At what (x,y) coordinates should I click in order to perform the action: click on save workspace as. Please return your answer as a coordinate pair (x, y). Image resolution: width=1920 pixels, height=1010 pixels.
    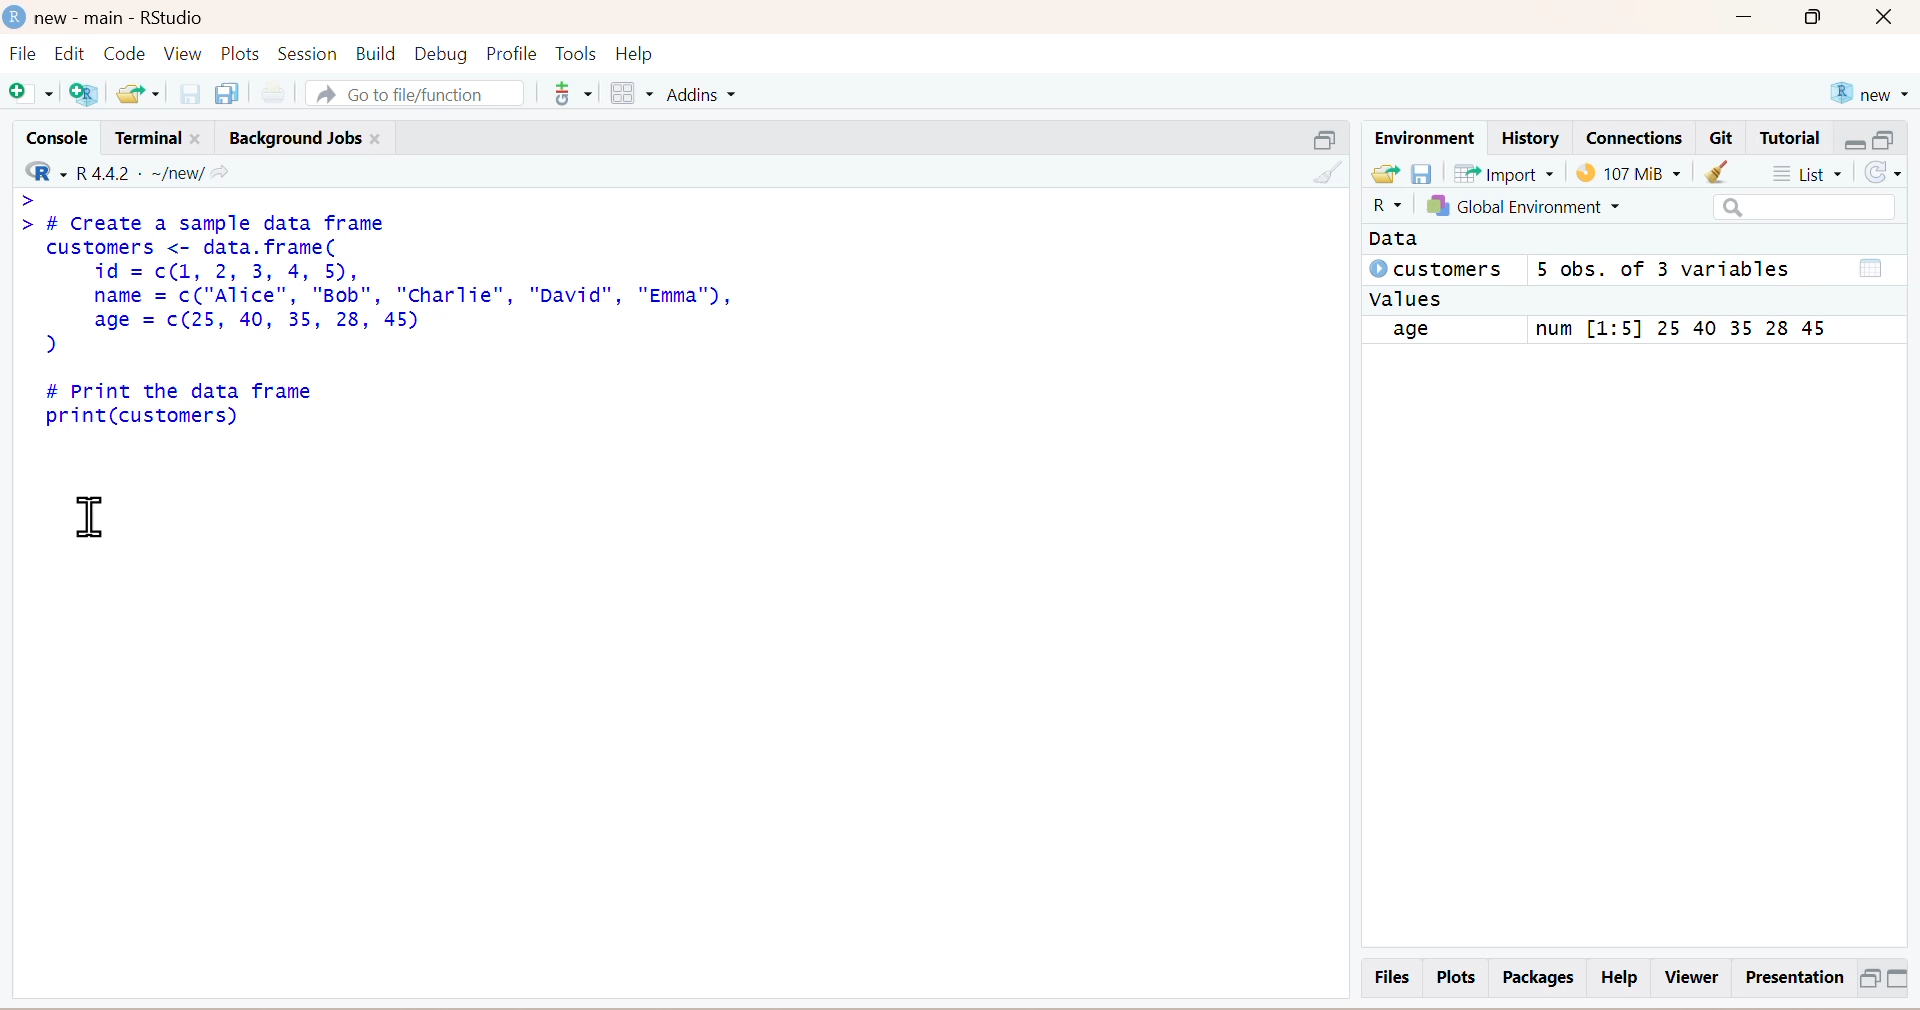
    Looking at the image, I should click on (1424, 172).